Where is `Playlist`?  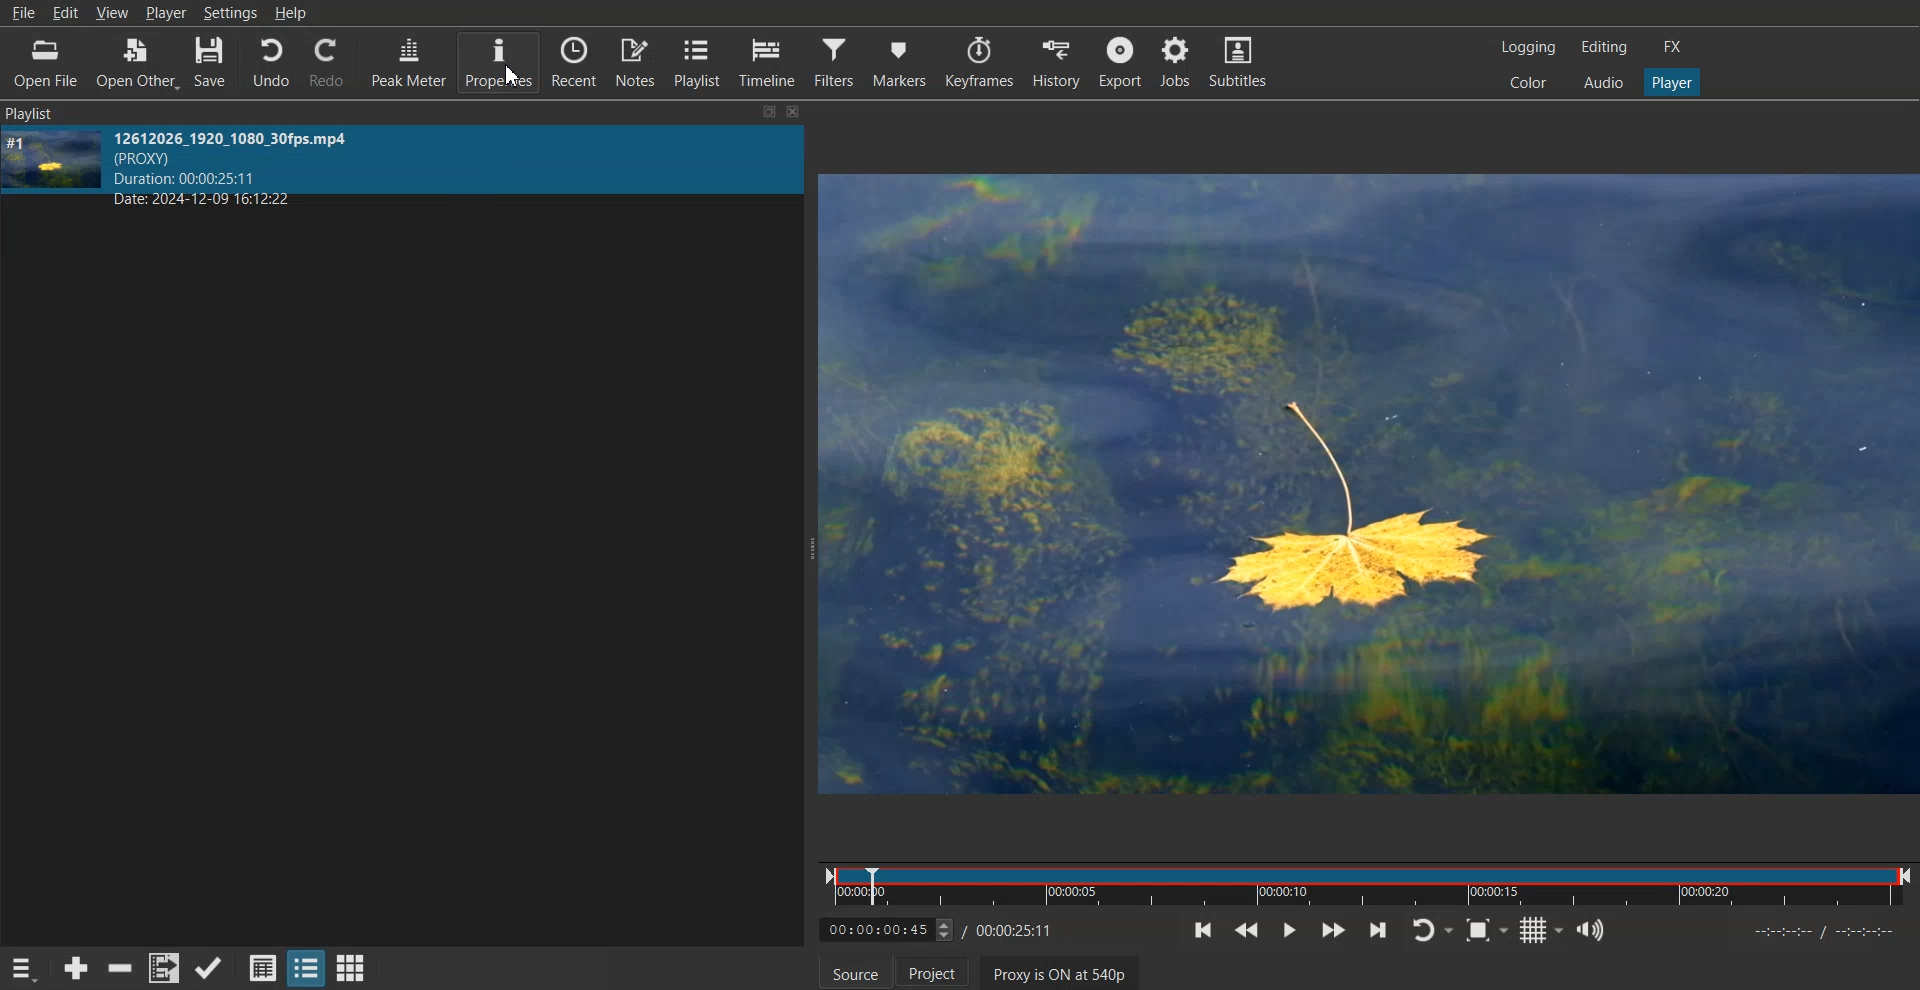 Playlist is located at coordinates (699, 62).